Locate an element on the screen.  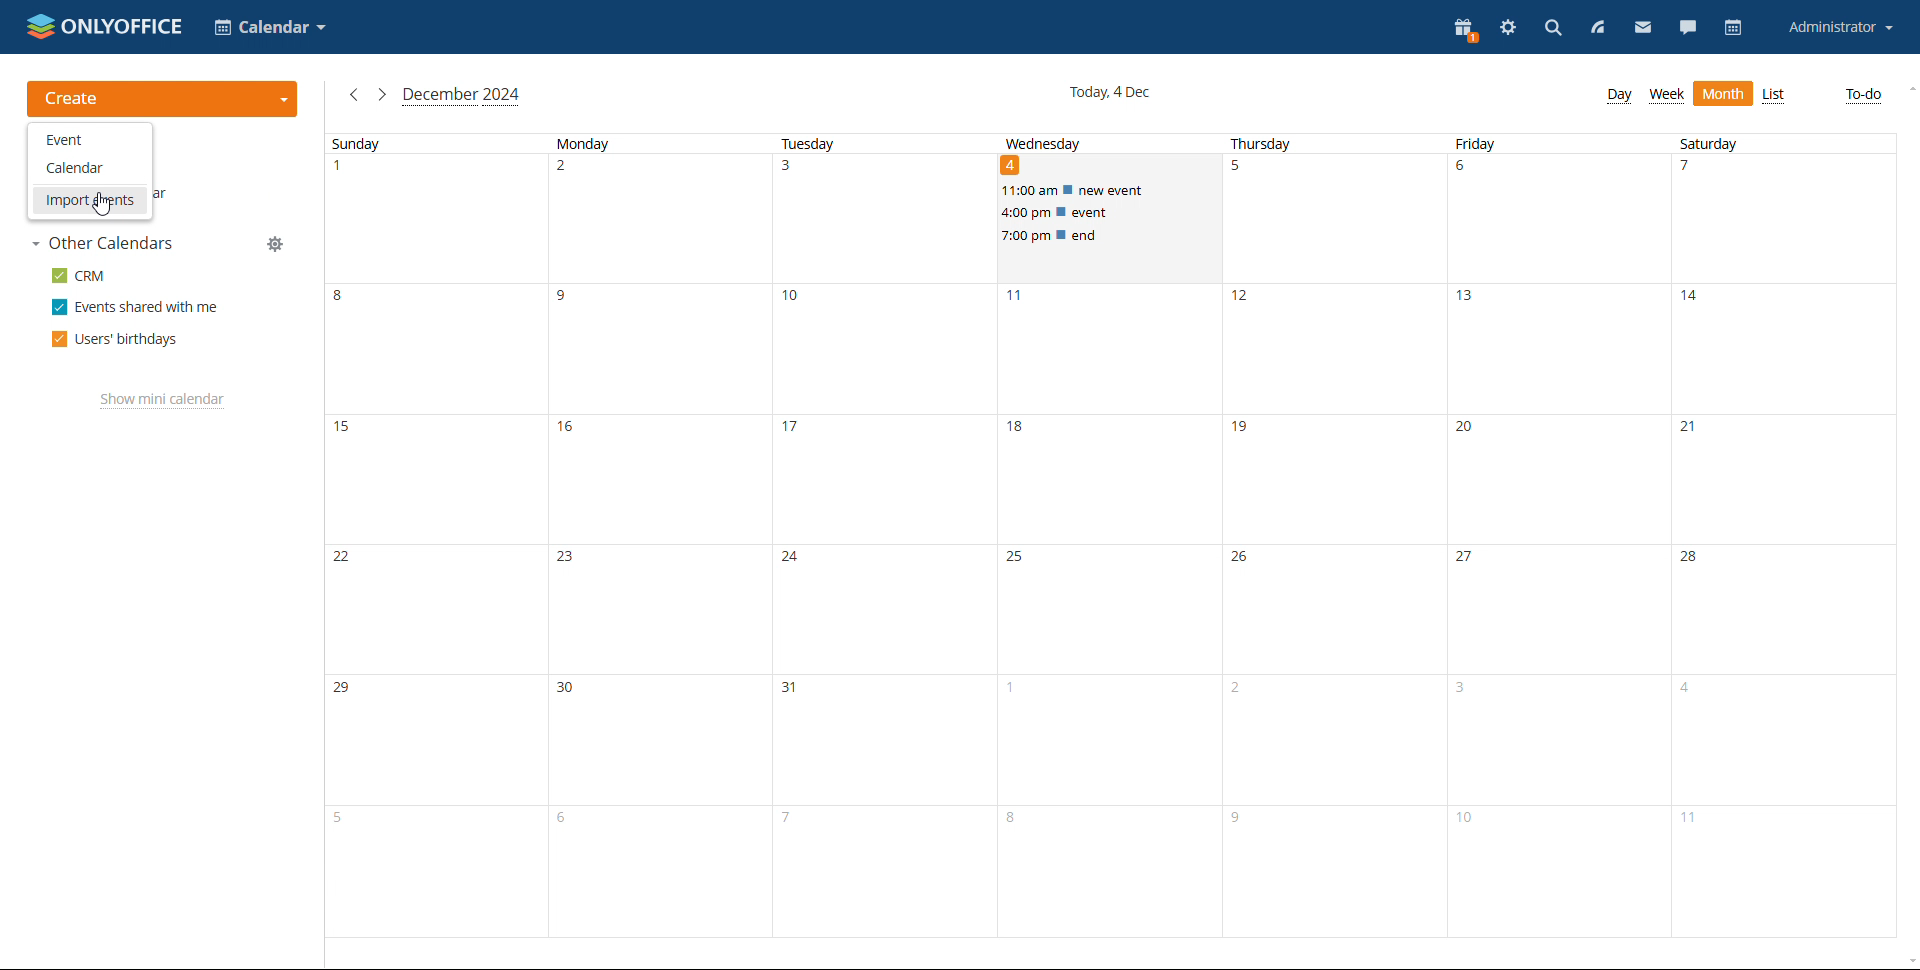
select application is located at coordinates (268, 27).